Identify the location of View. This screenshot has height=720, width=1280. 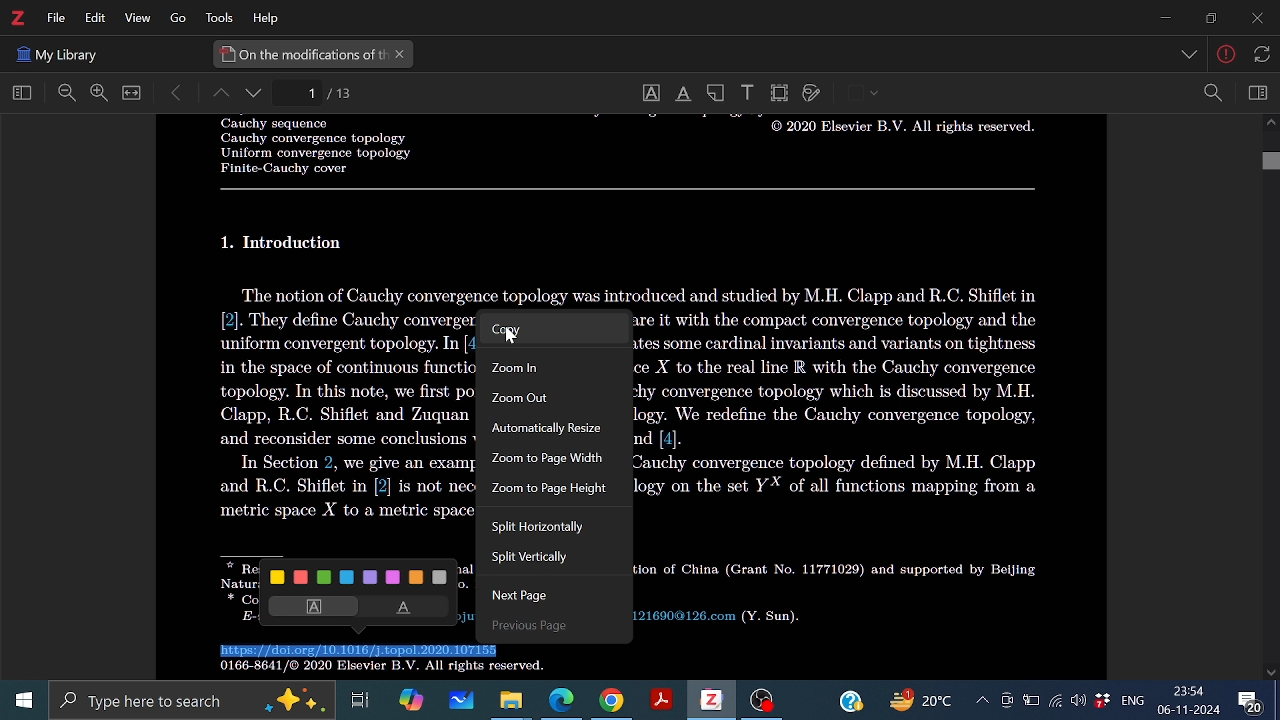
(135, 19).